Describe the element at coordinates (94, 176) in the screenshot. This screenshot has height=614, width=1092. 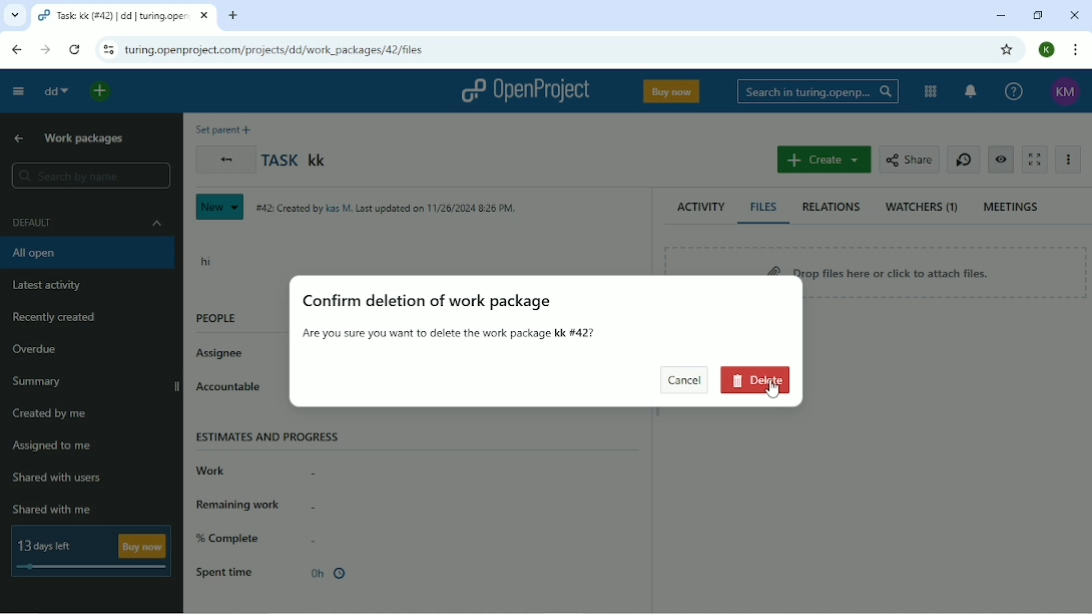
I see `Search by name` at that location.